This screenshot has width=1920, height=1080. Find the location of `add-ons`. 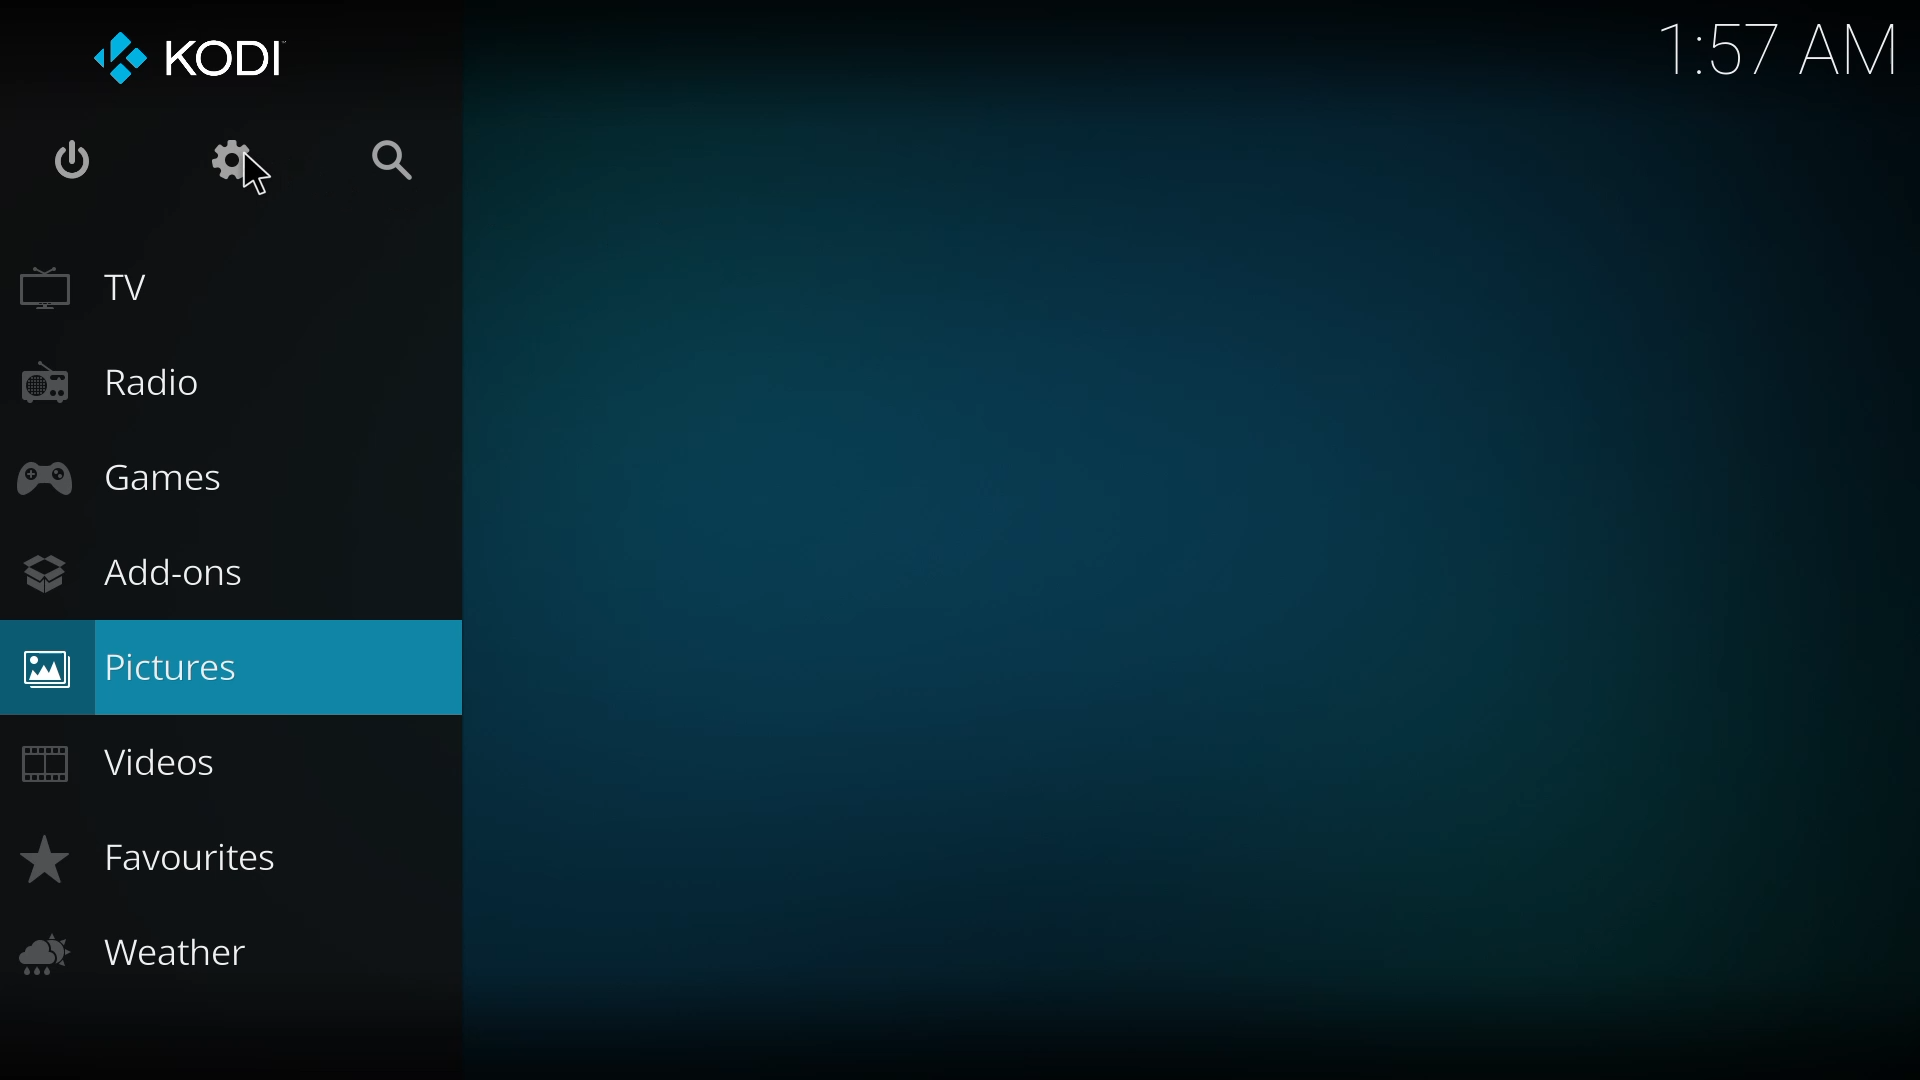

add-ons is located at coordinates (142, 569).